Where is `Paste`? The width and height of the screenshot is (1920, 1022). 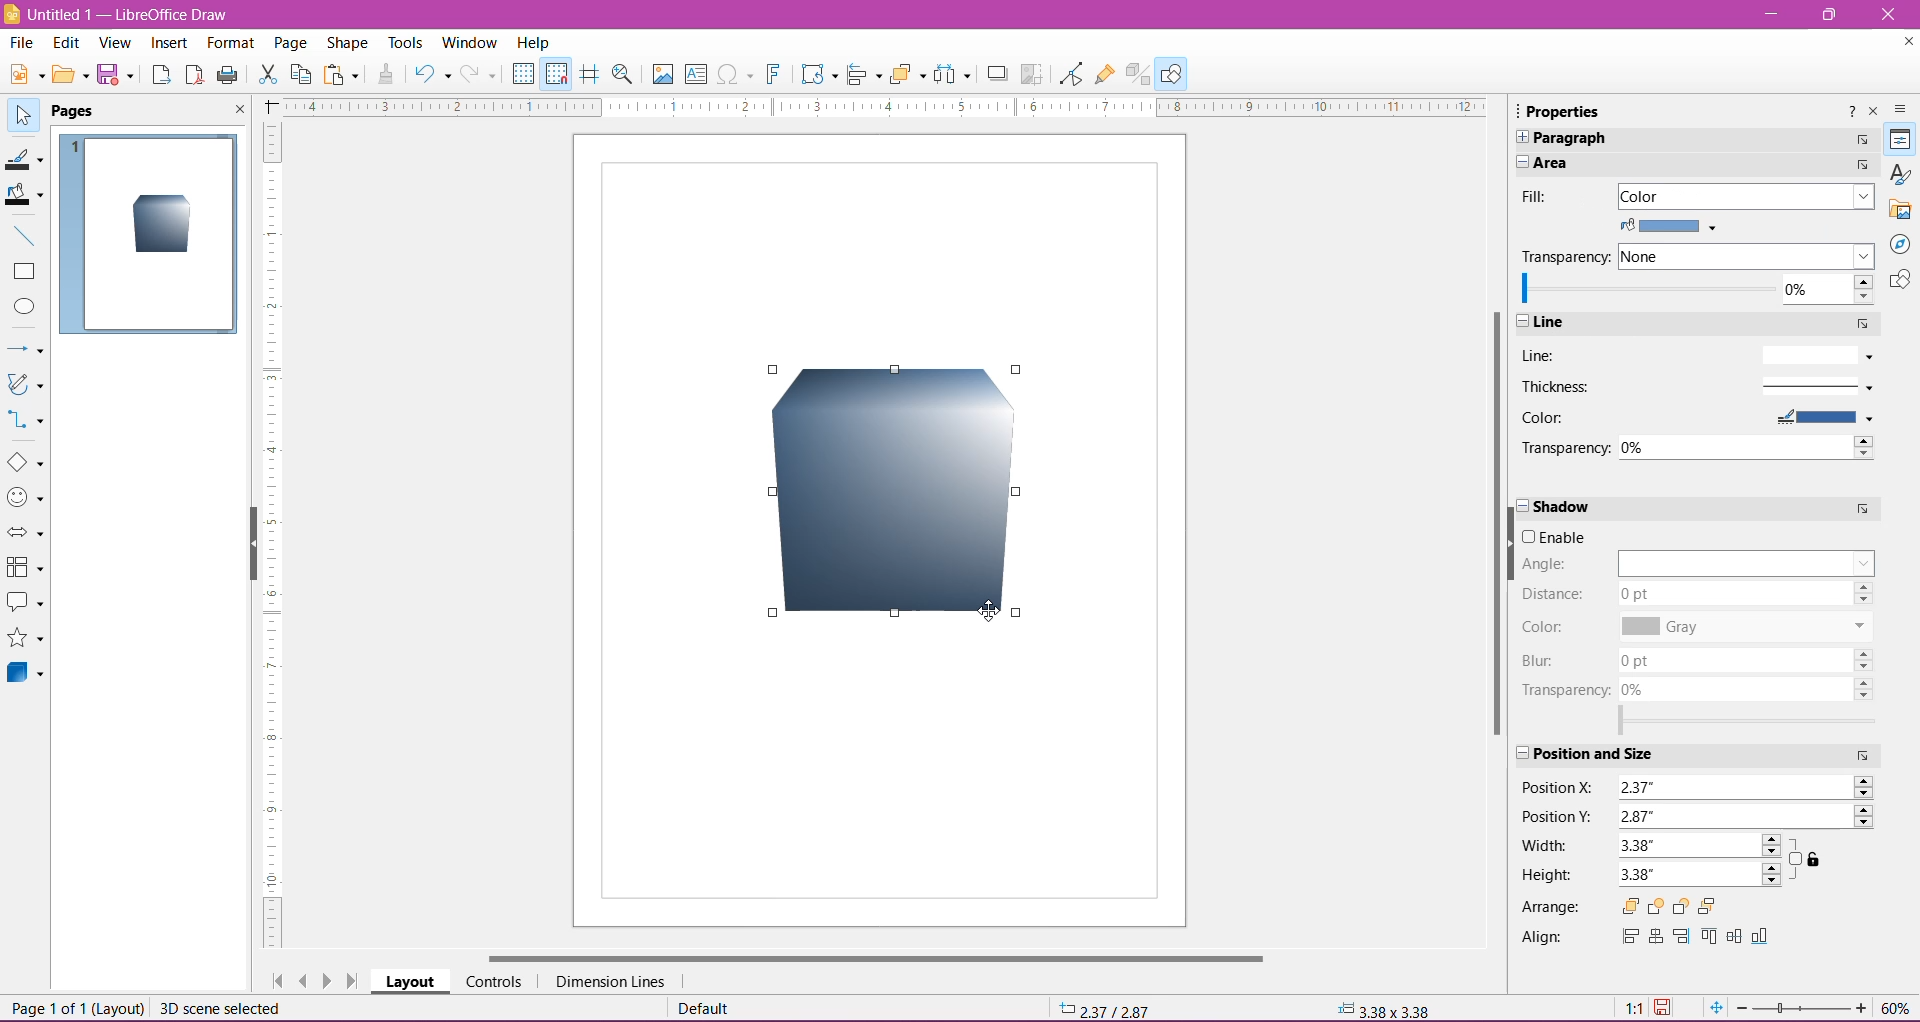 Paste is located at coordinates (343, 76).